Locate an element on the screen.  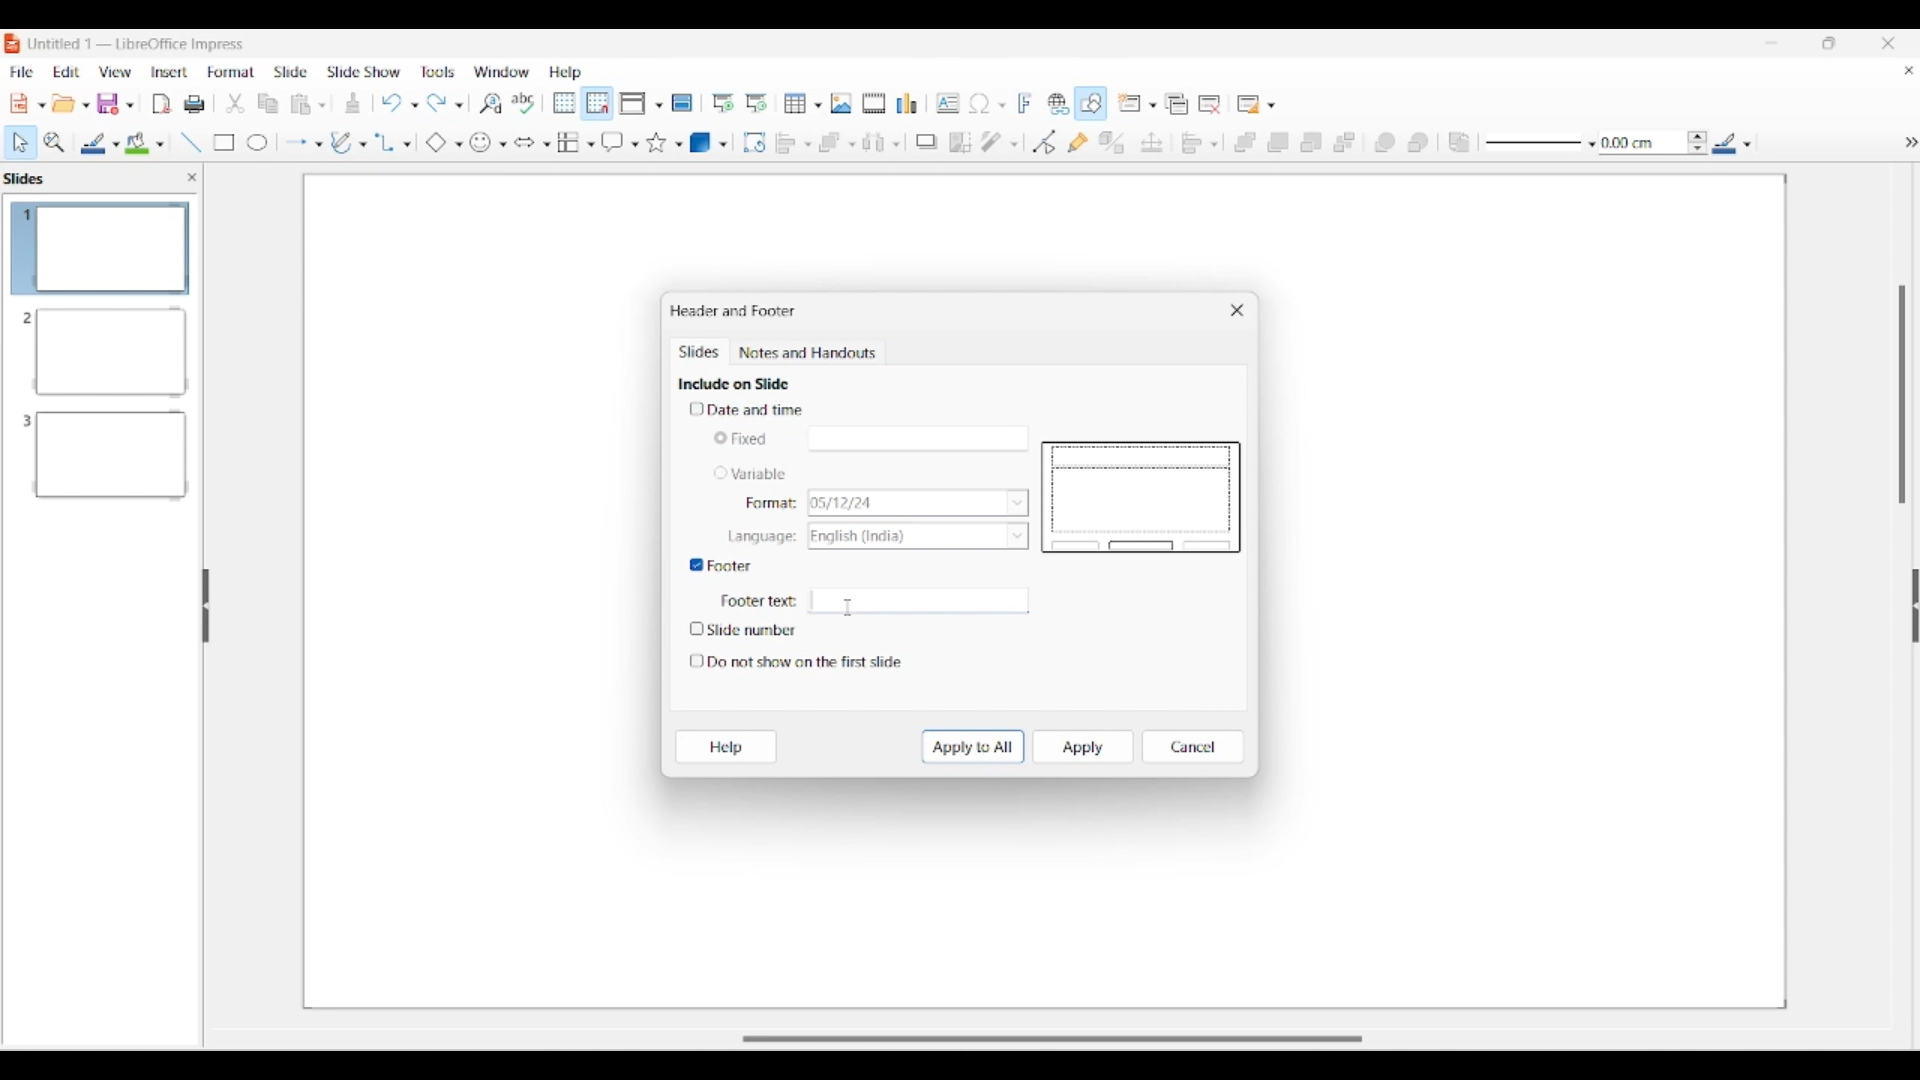
Close current document is located at coordinates (1909, 70).